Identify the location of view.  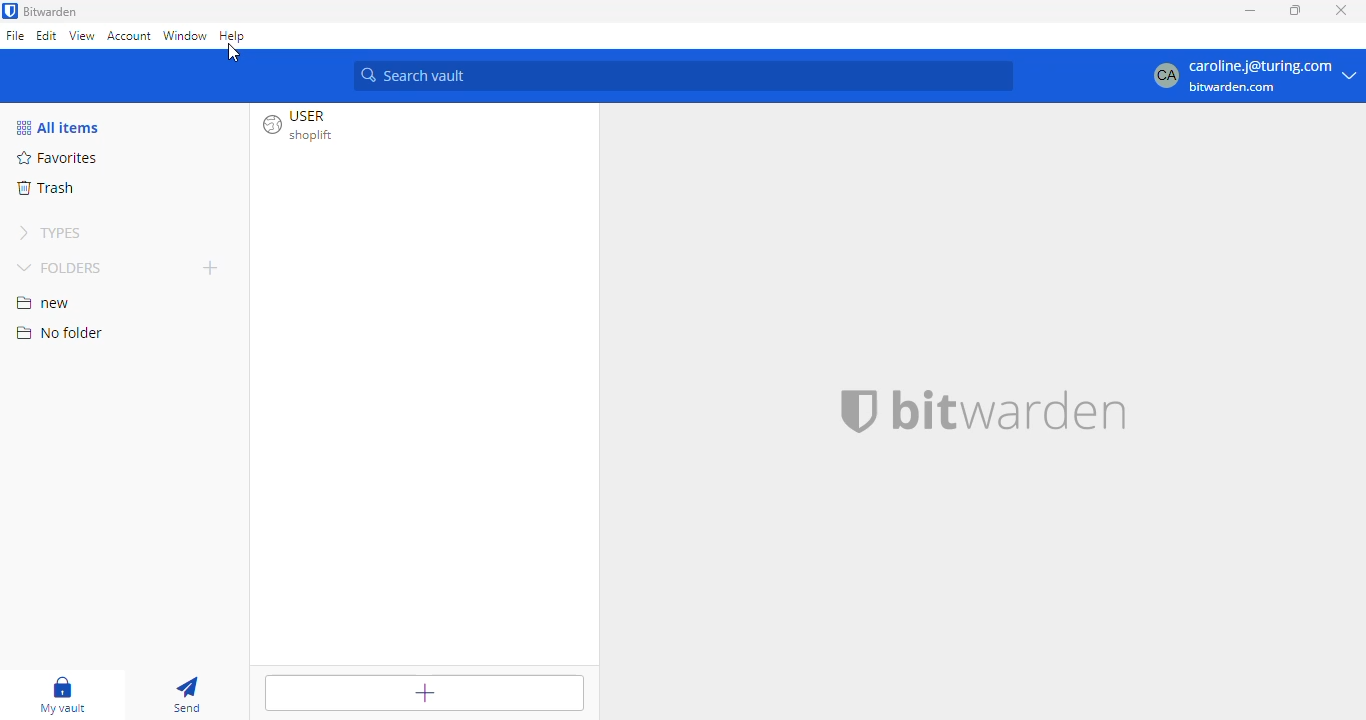
(82, 37).